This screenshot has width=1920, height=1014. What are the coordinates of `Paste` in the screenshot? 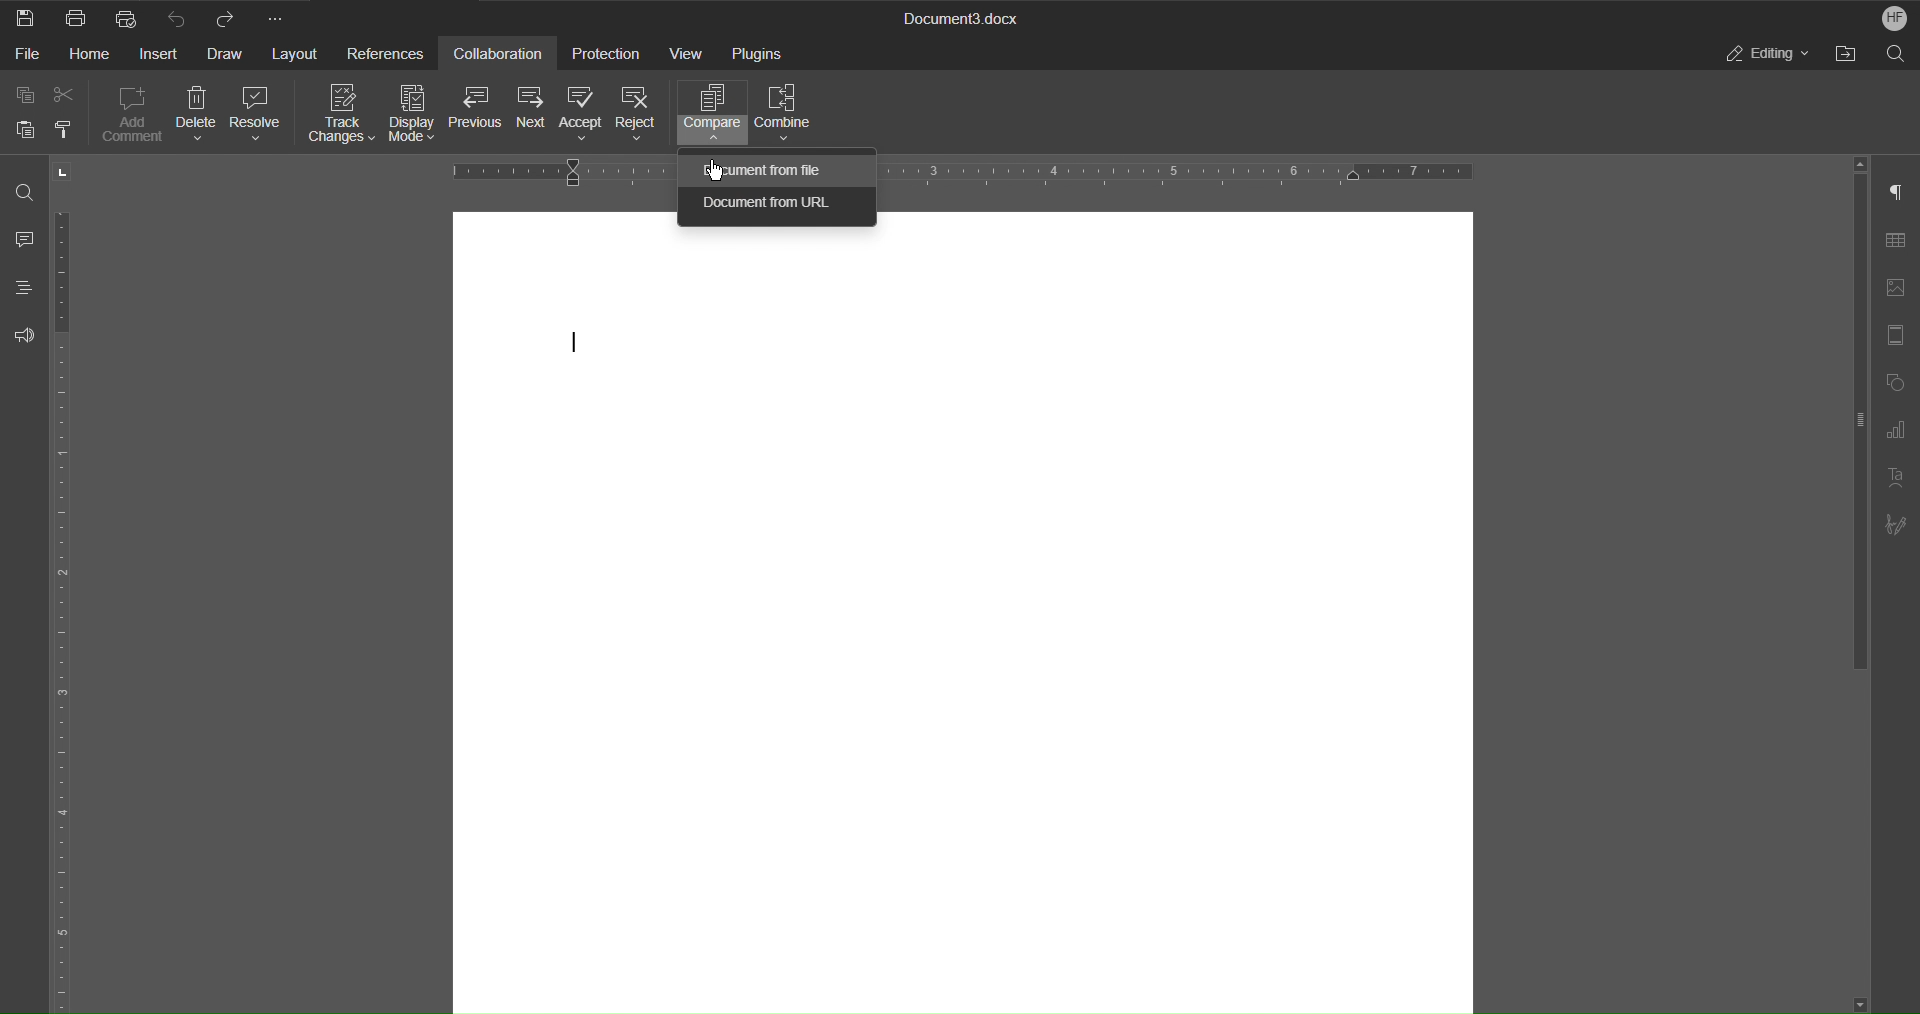 It's located at (28, 129).